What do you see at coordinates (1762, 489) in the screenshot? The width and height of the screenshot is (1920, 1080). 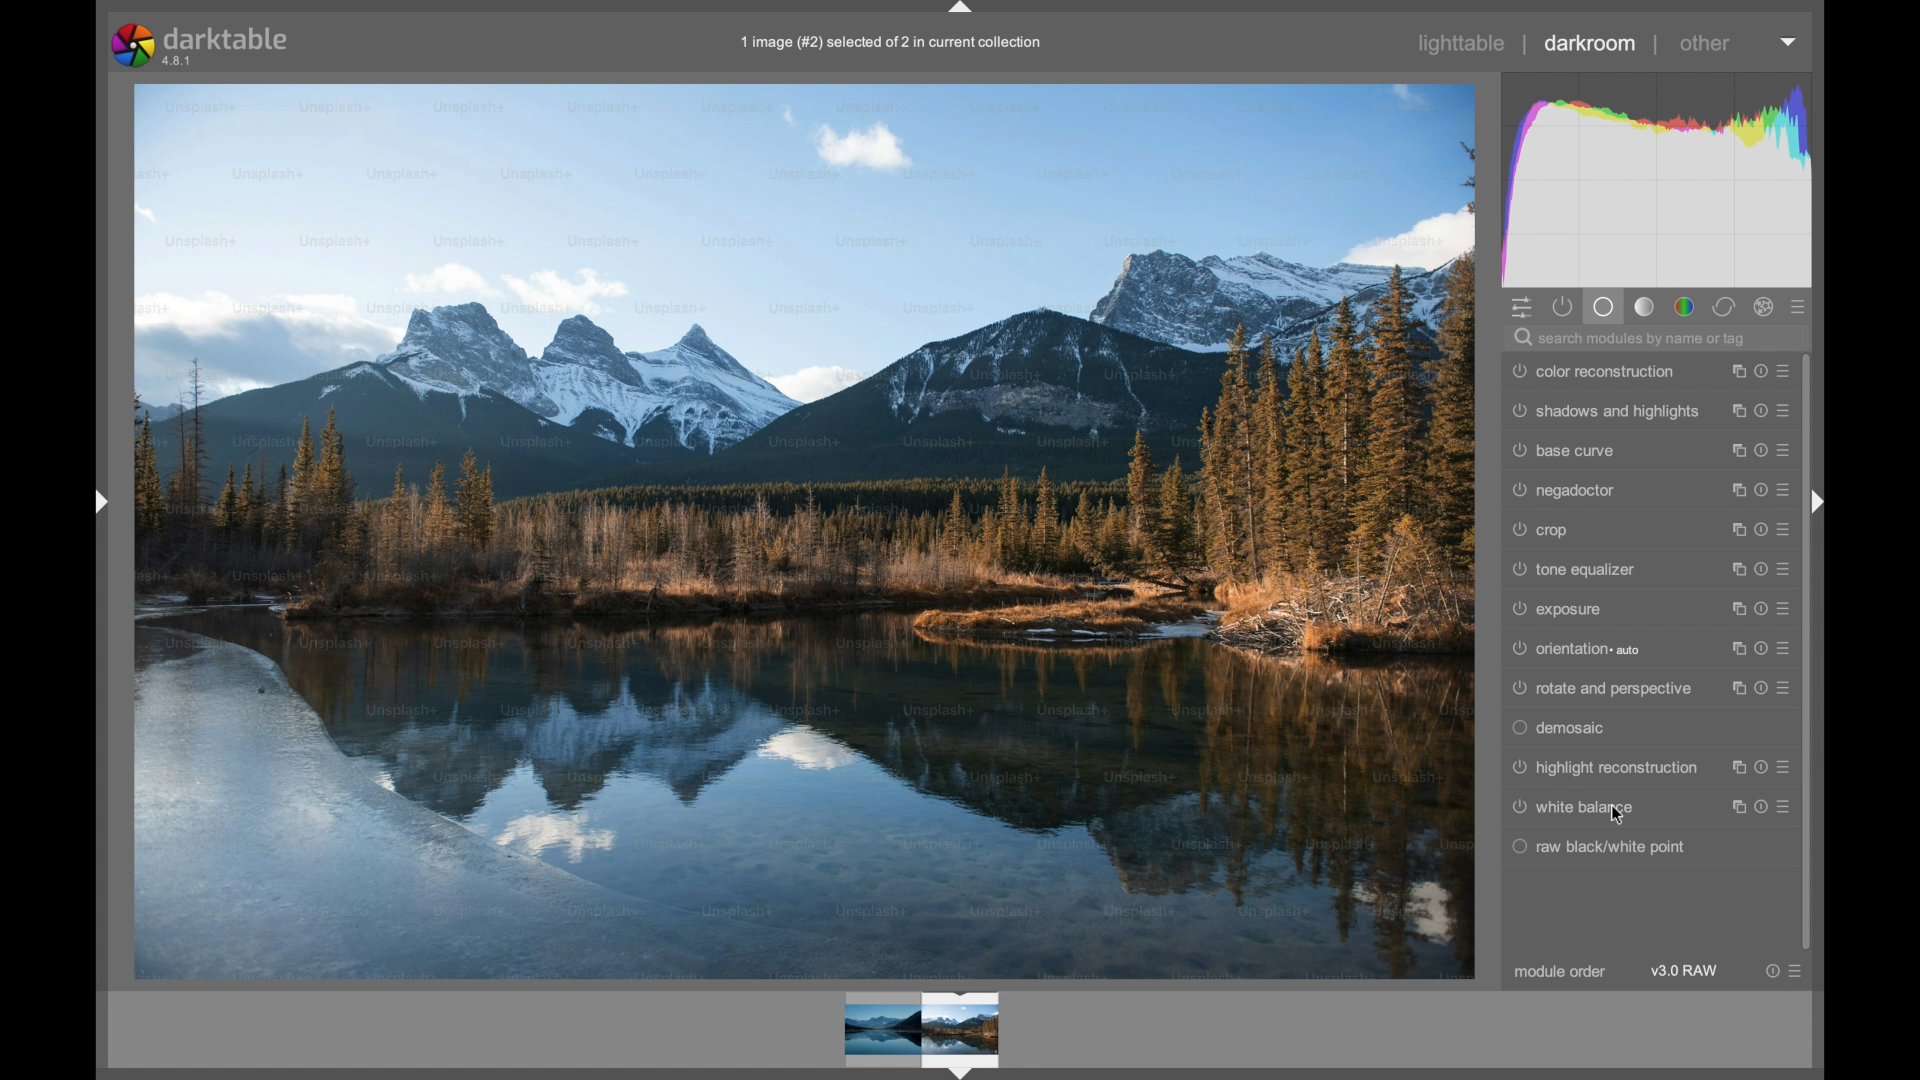 I see `reset parameters` at bounding box center [1762, 489].